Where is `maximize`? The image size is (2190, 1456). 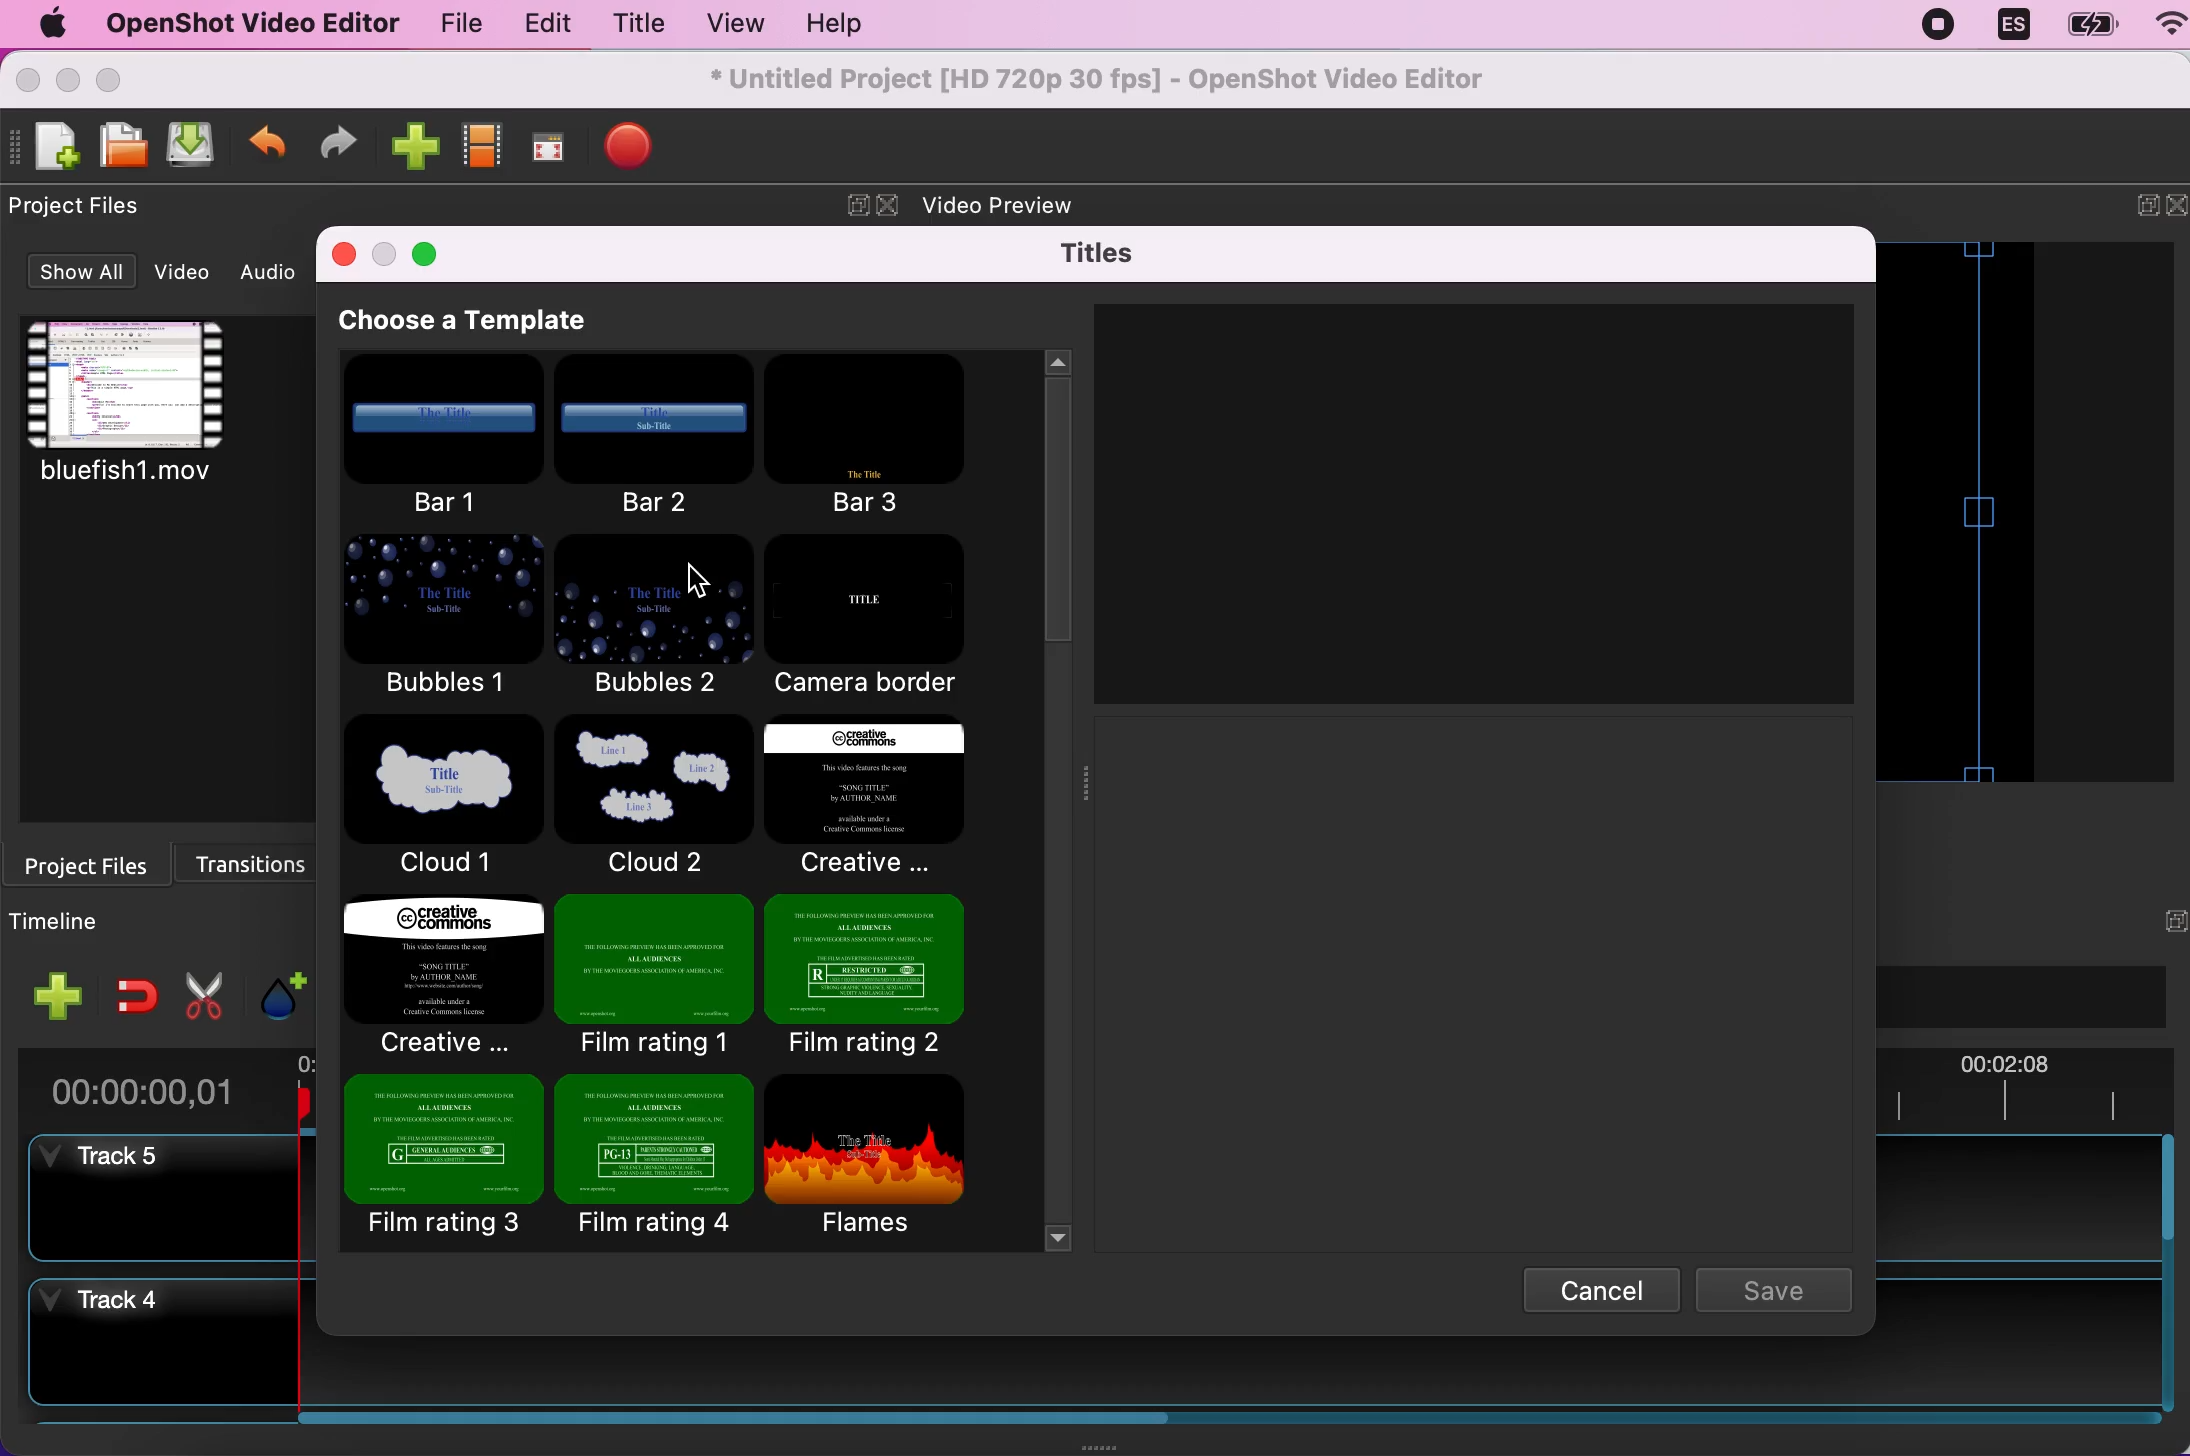
maximize is located at coordinates (427, 251).